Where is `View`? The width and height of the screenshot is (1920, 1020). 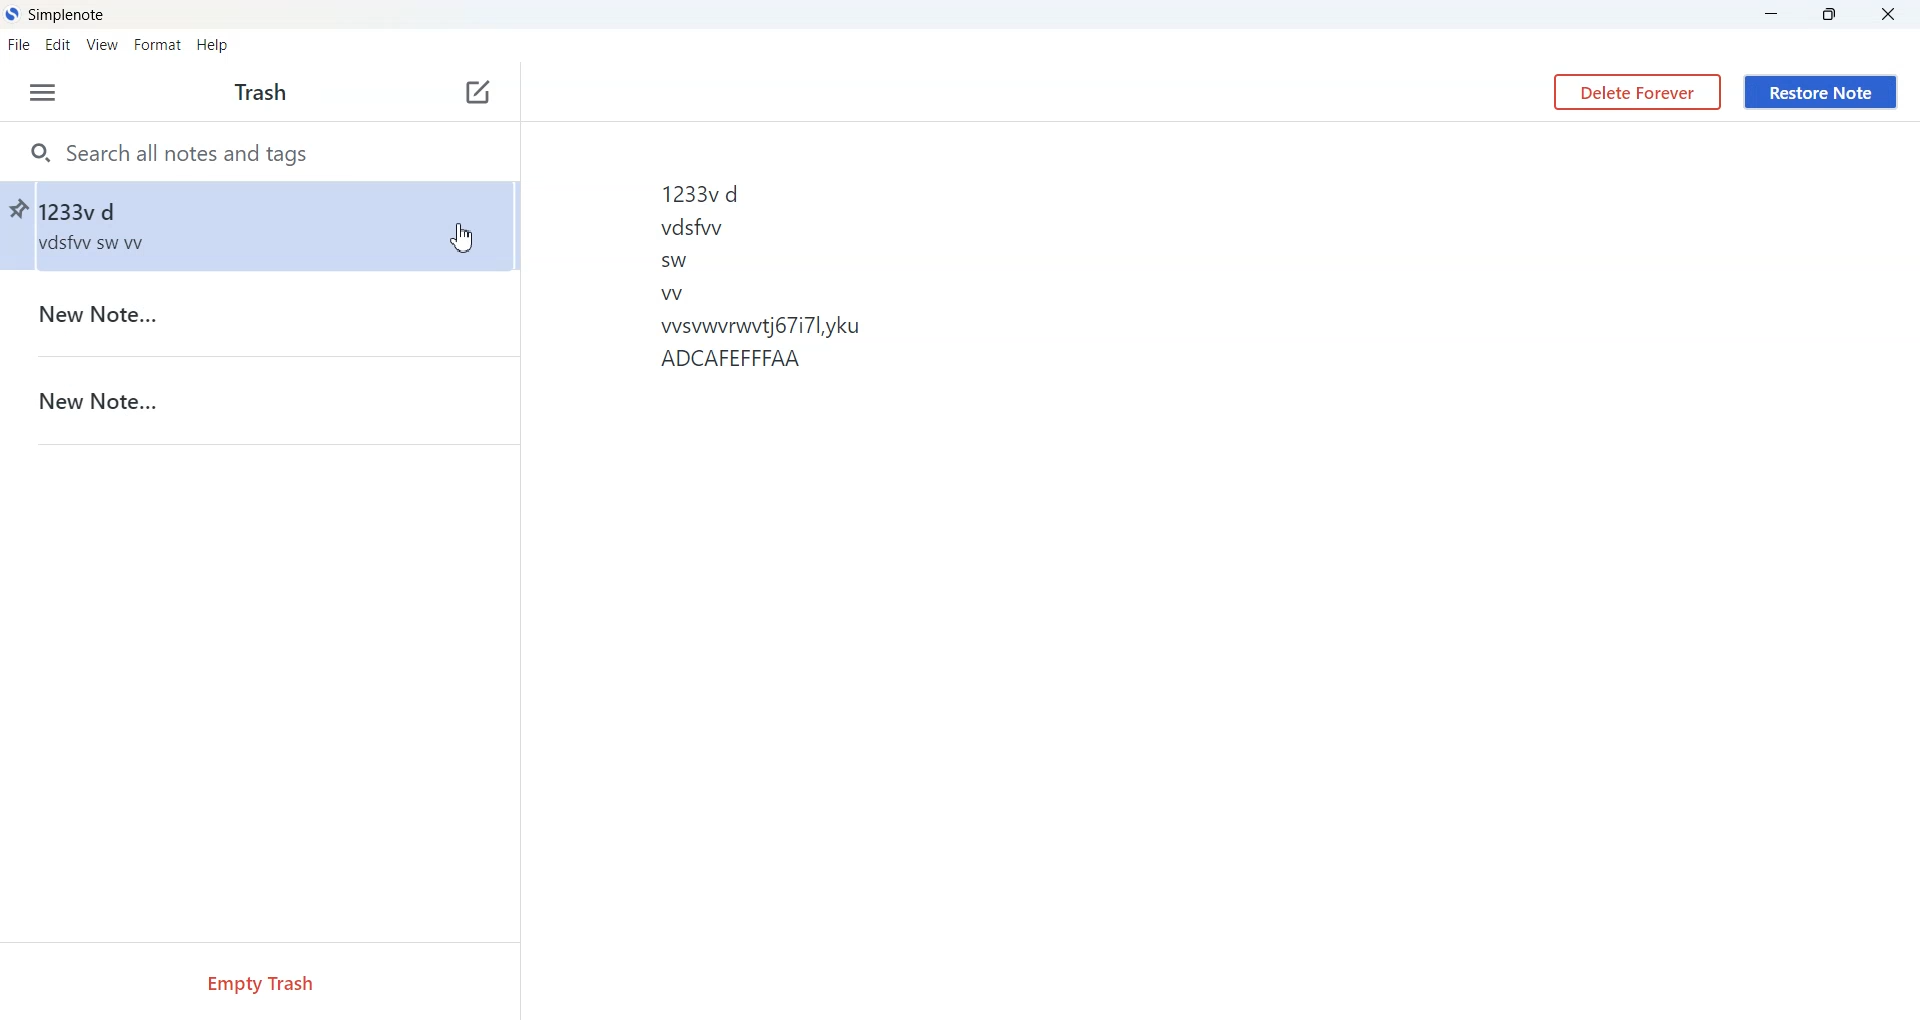 View is located at coordinates (102, 43).